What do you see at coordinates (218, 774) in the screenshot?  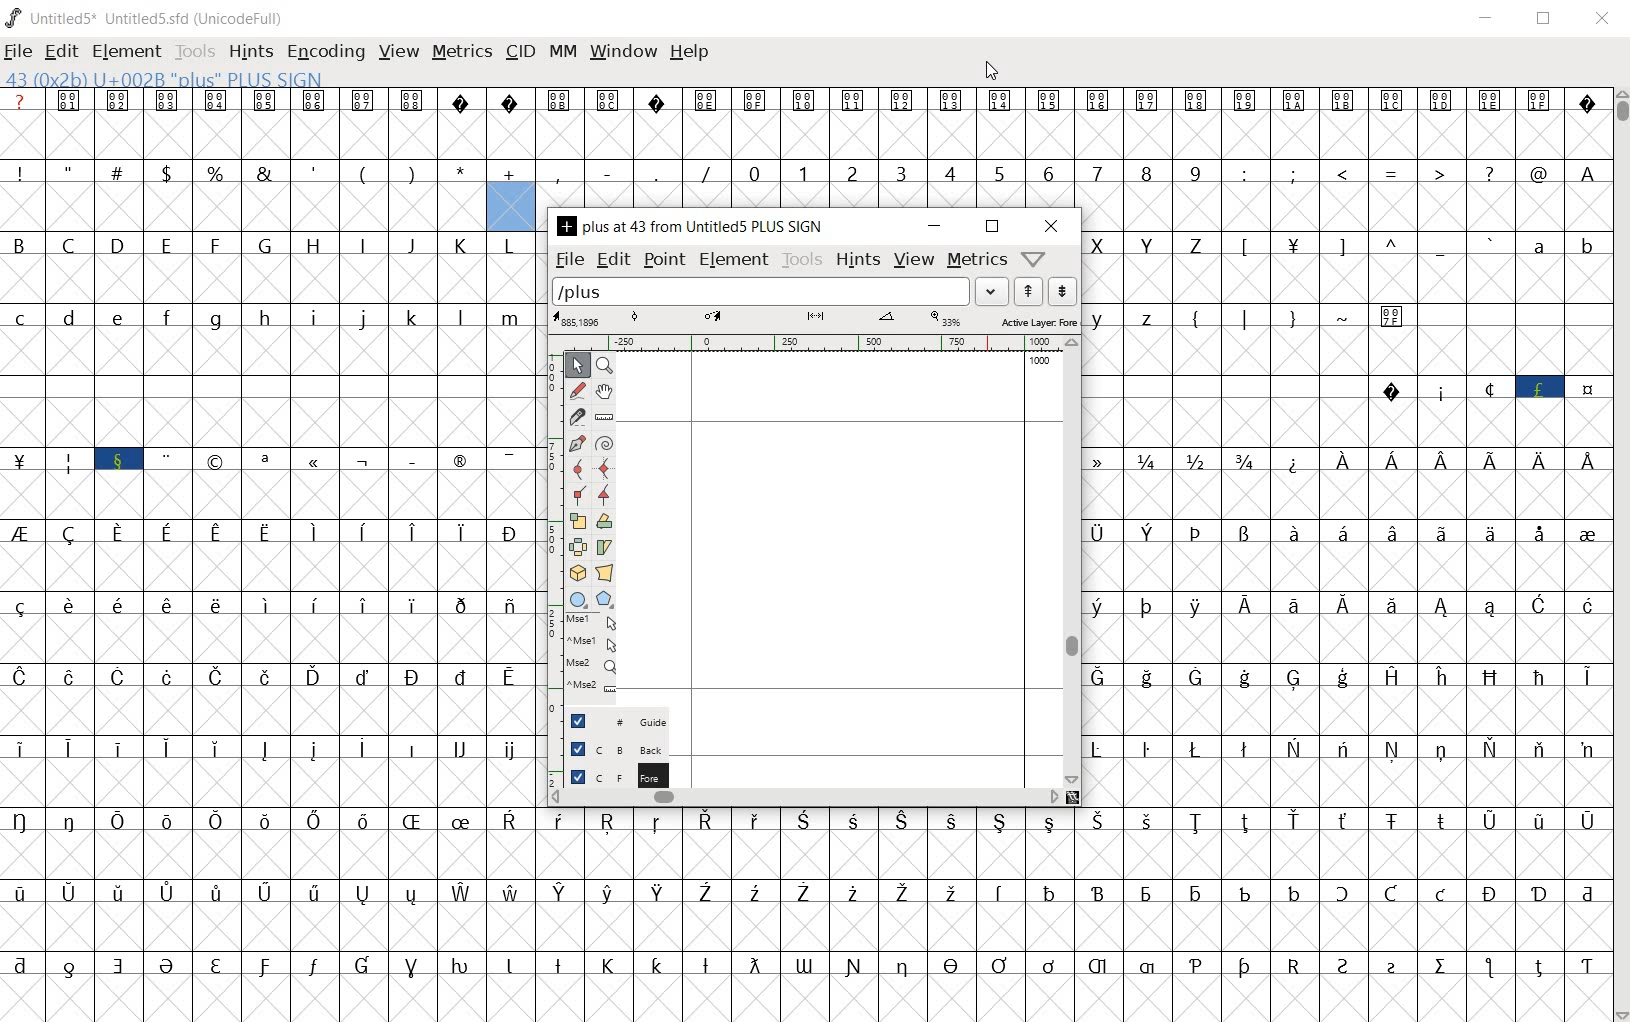 I see `Latin extended characters` at bounding box center [218, 774].